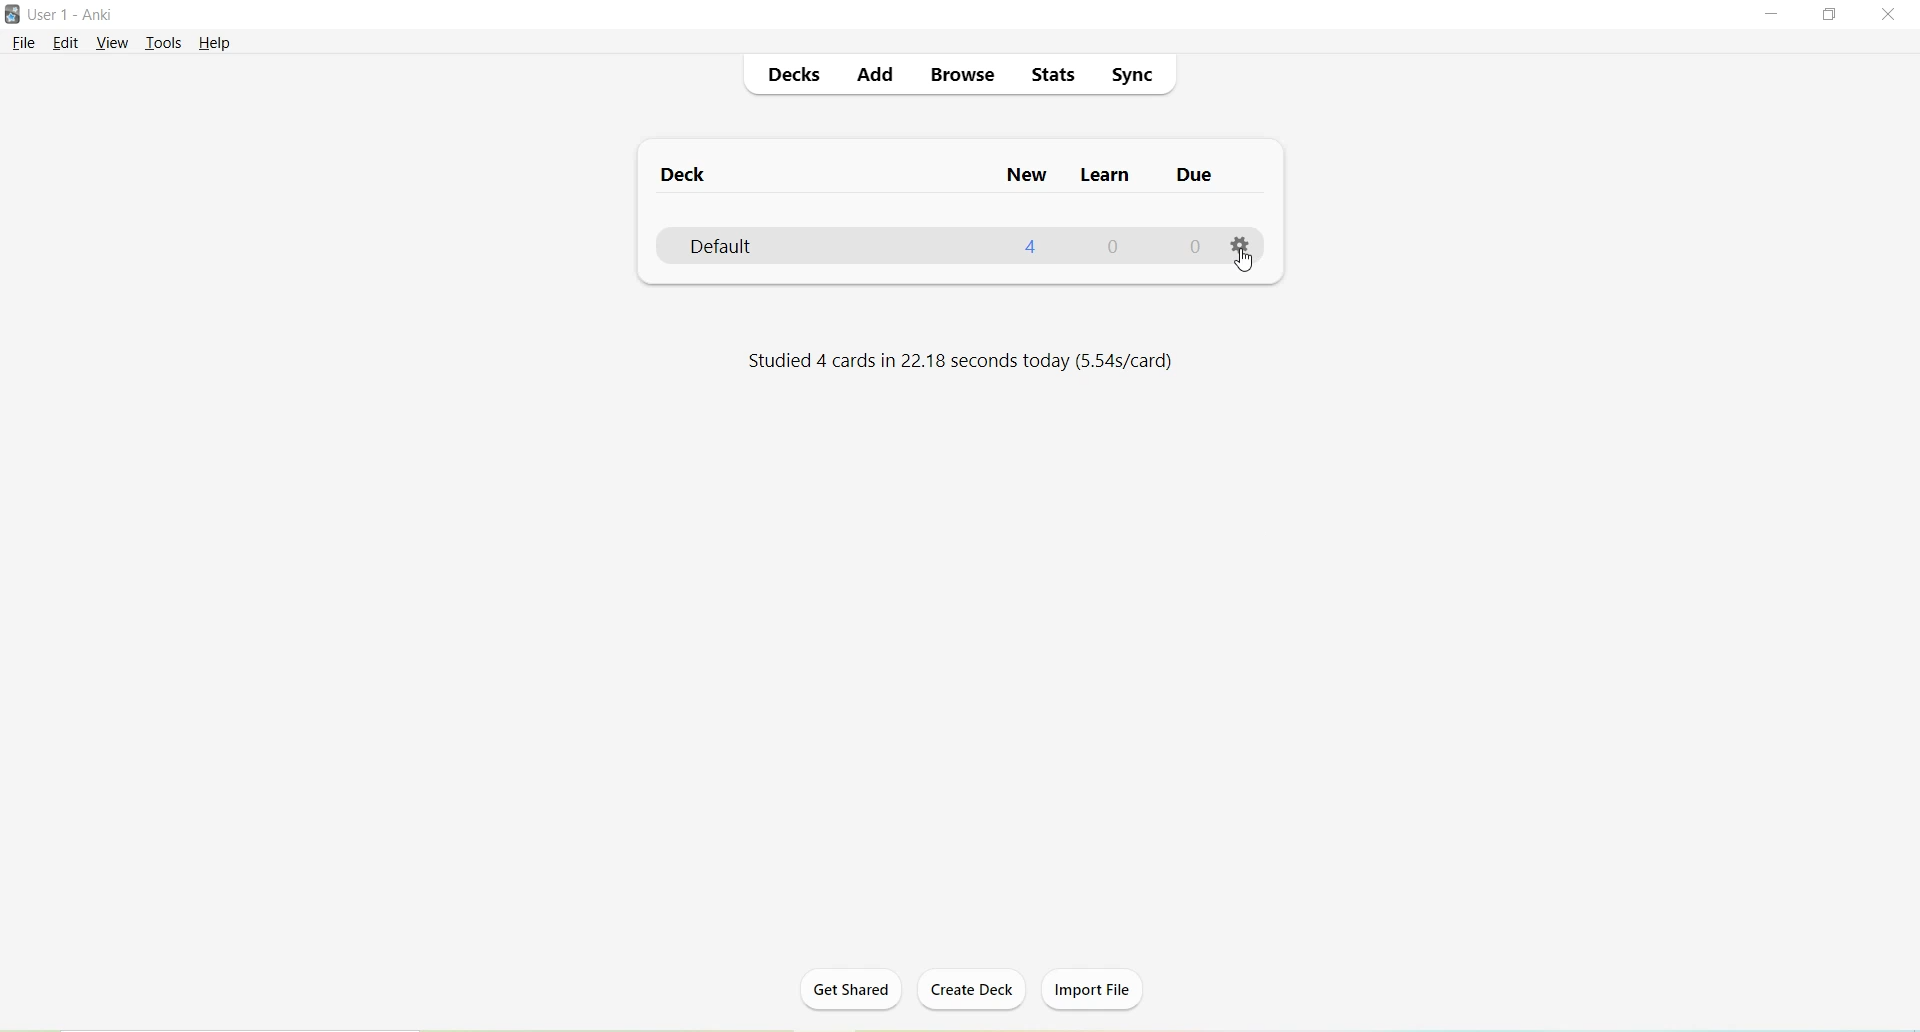 The image size is (1920, 1032). I want to click on Studied 4 cards in 22.18 seconds today (5.54s/card), so click(958, 362).